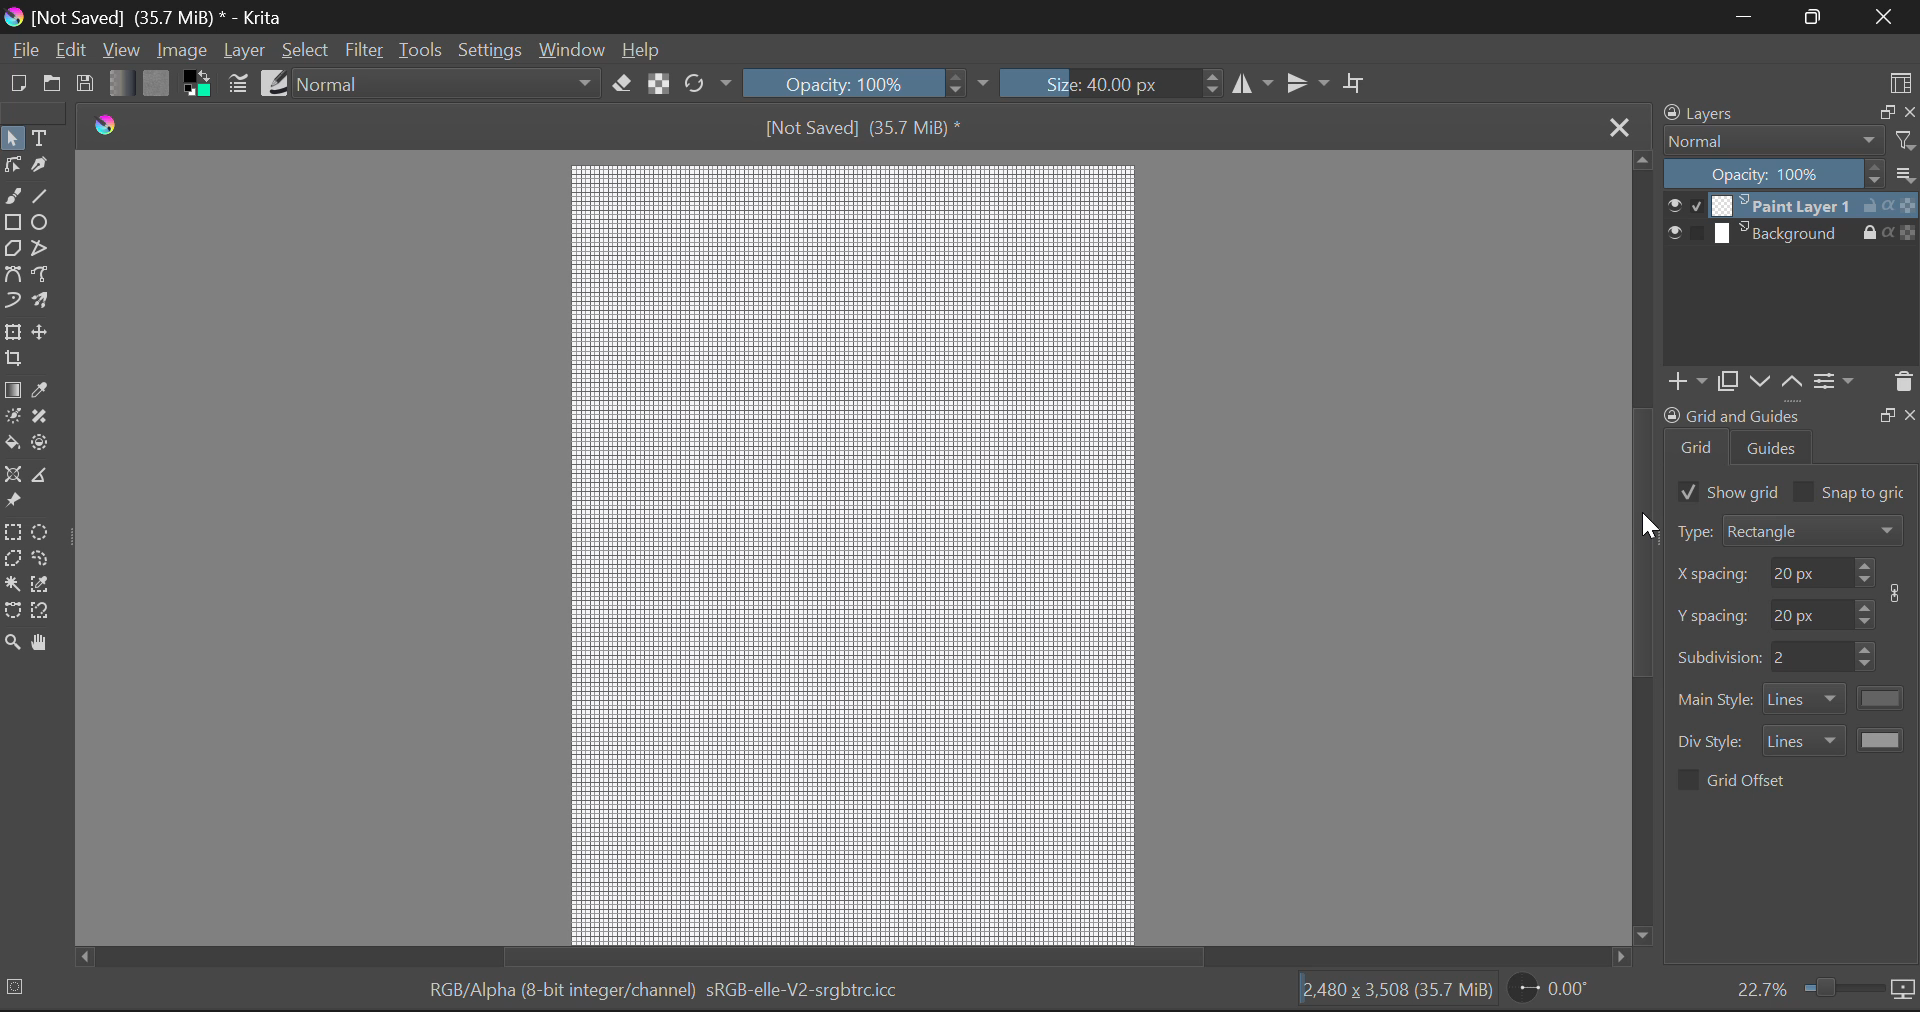 The image size is (1920, 1012). I want to click on type, so click(1692, 531).